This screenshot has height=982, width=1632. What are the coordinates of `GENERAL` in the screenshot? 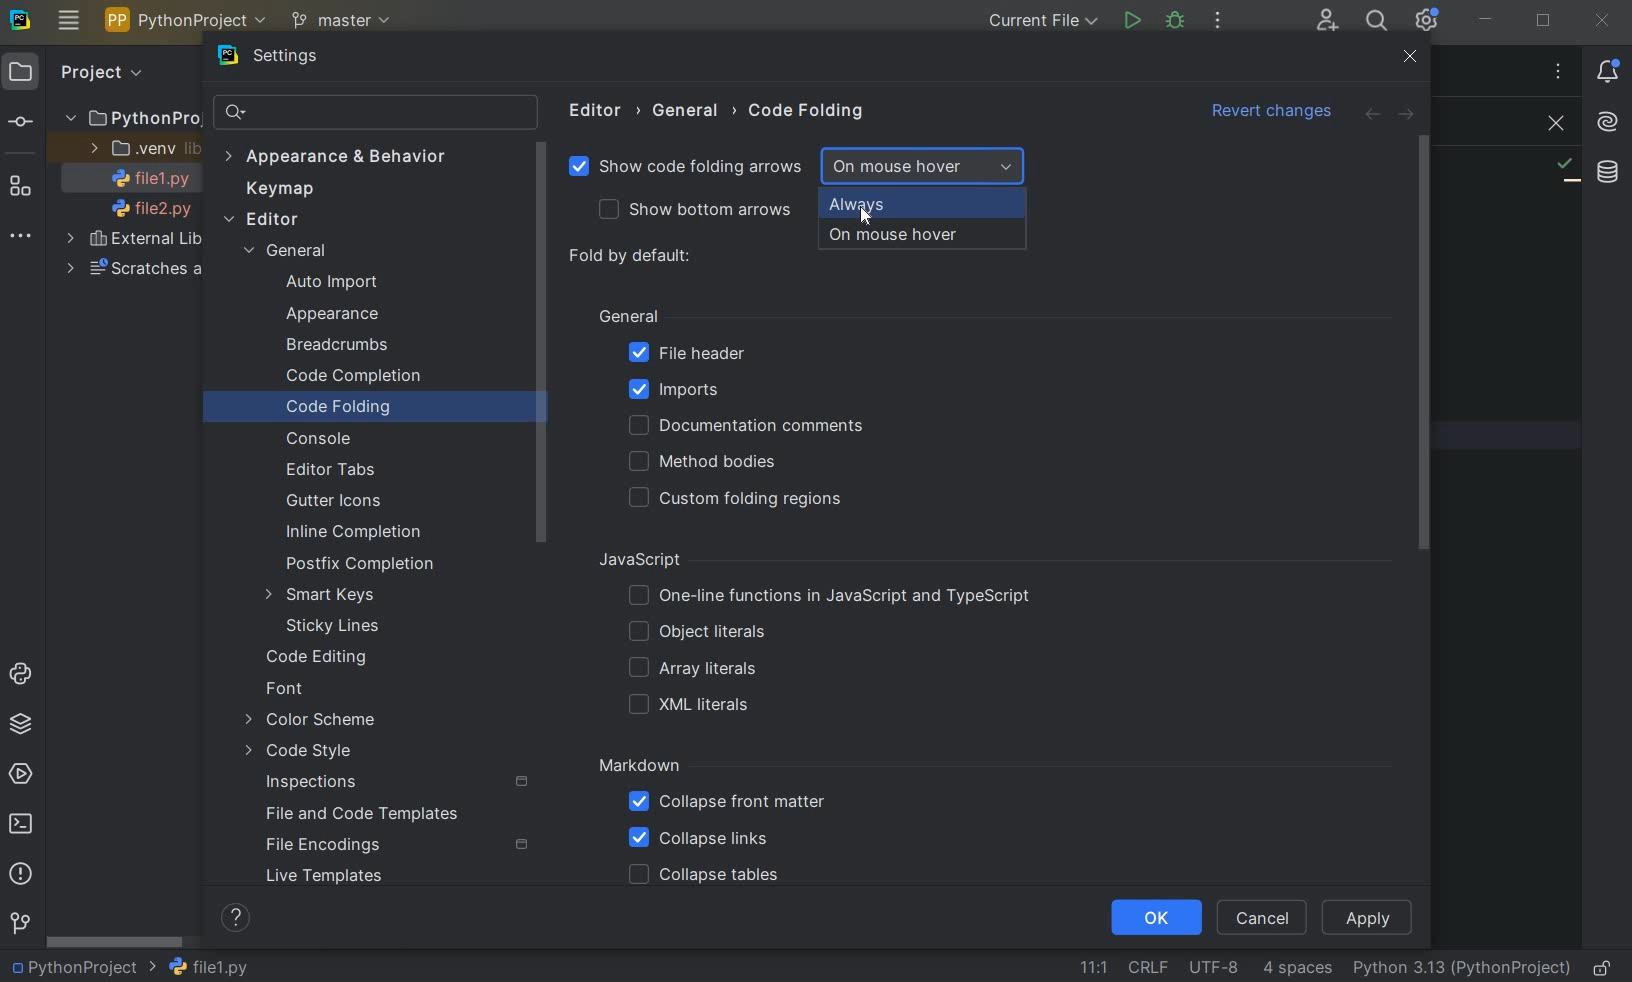 It's located at (628, 314).